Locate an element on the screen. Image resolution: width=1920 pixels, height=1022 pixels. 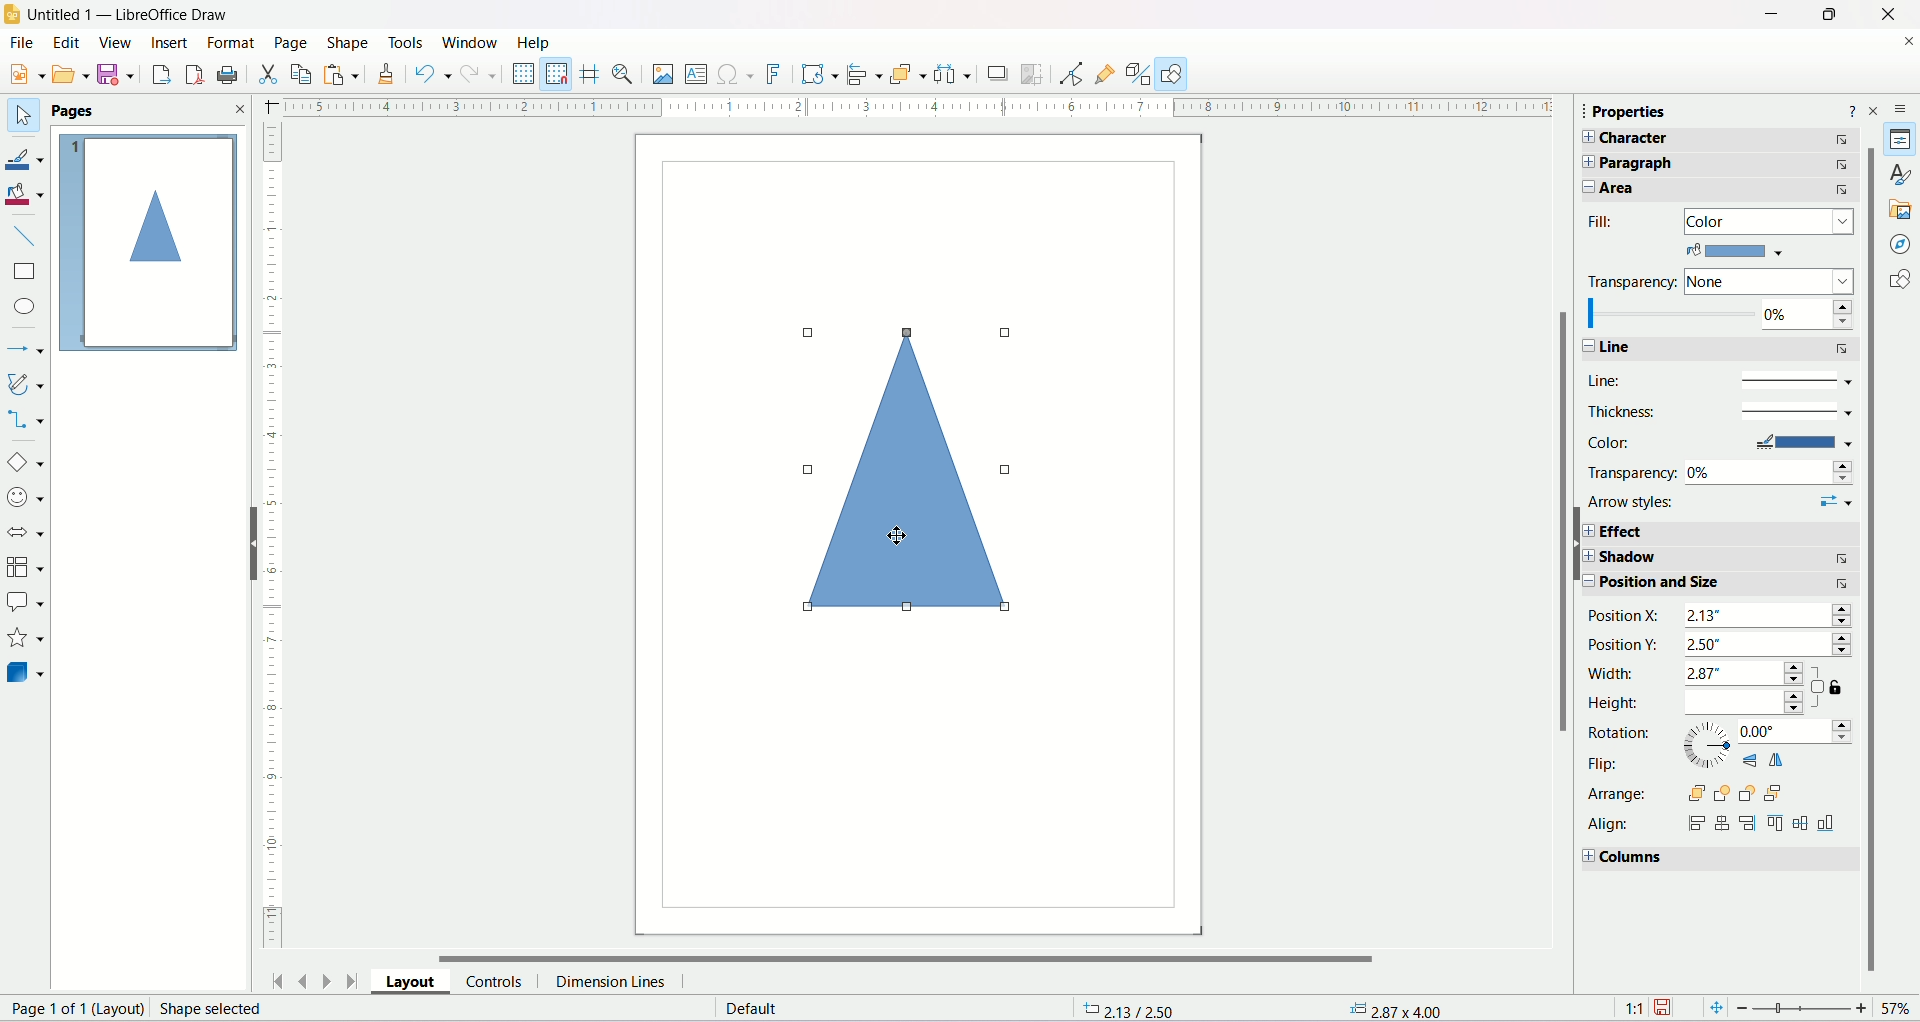
Align objects is located at coordinates (863, 72).